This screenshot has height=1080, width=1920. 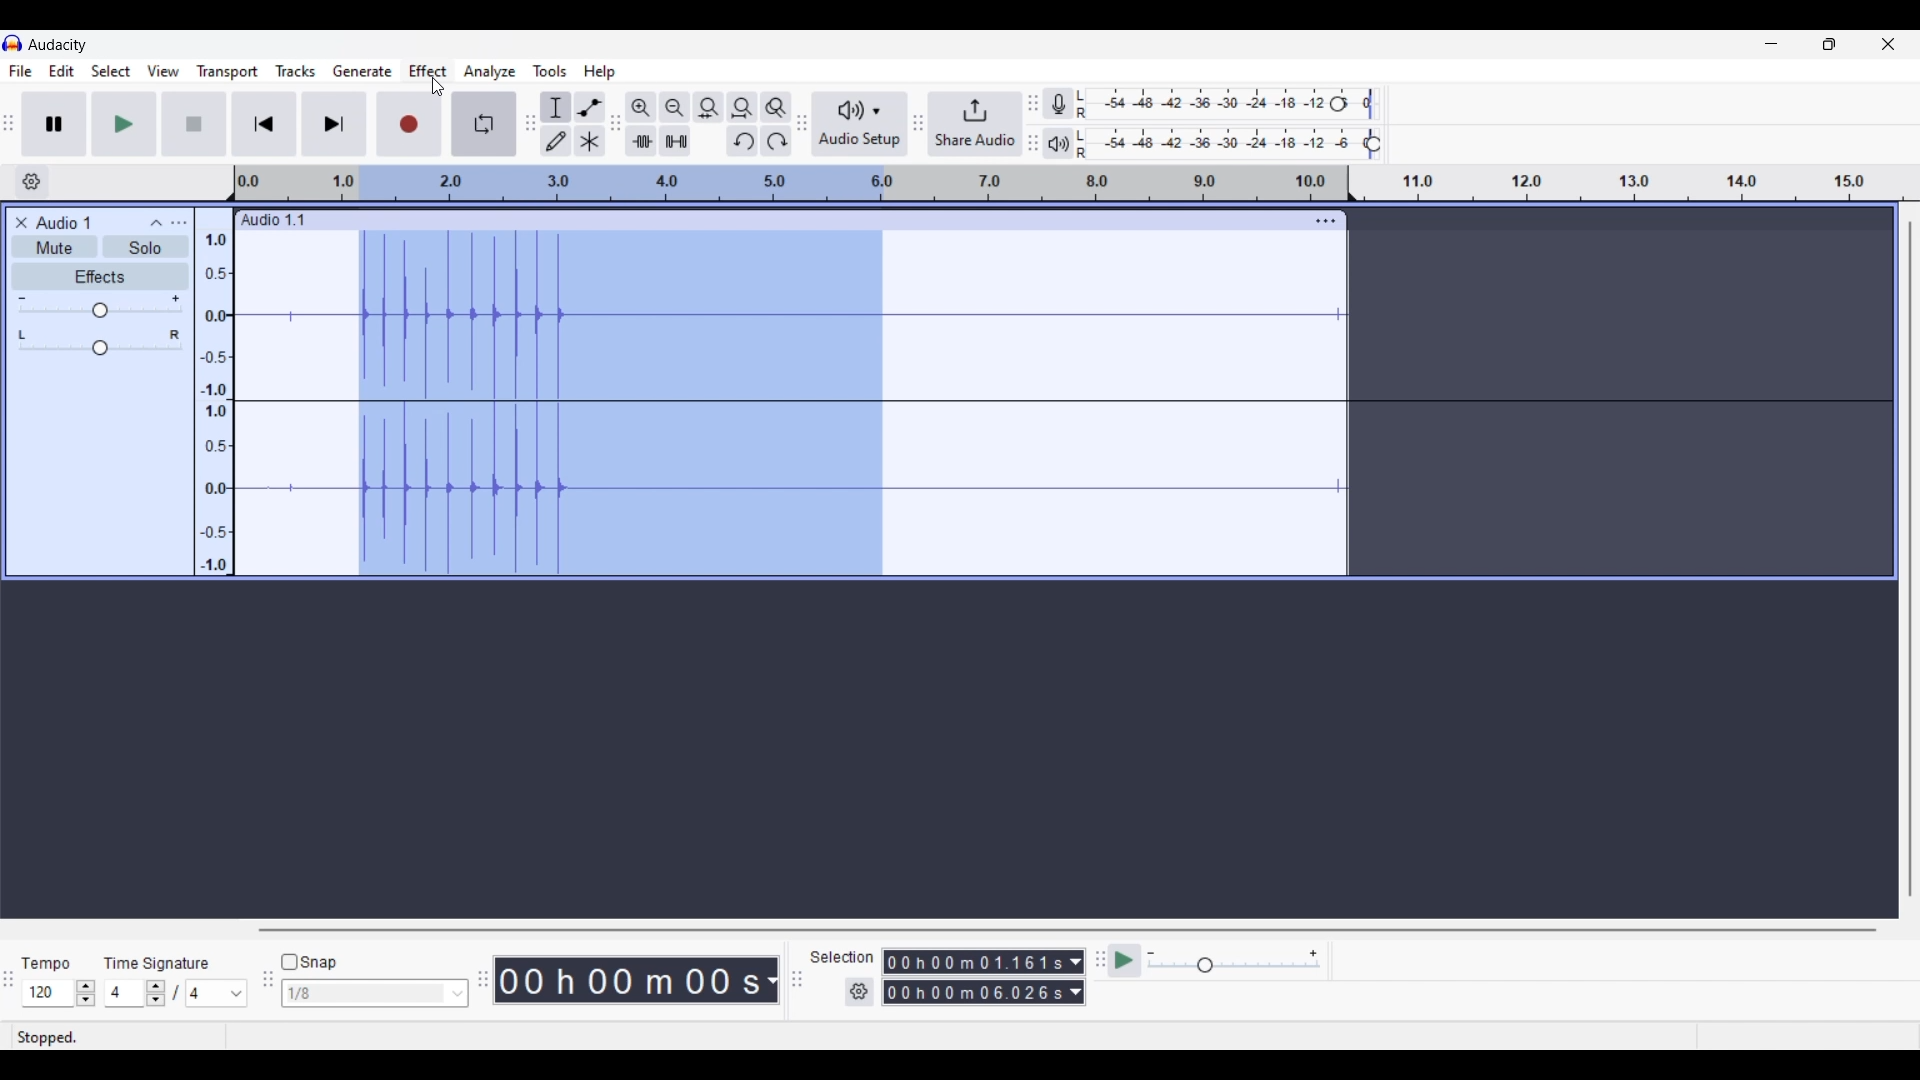 What do you see at coordinates (55, 124) in the screenshot?
I see `Pause` at bounding box center [55, 124].